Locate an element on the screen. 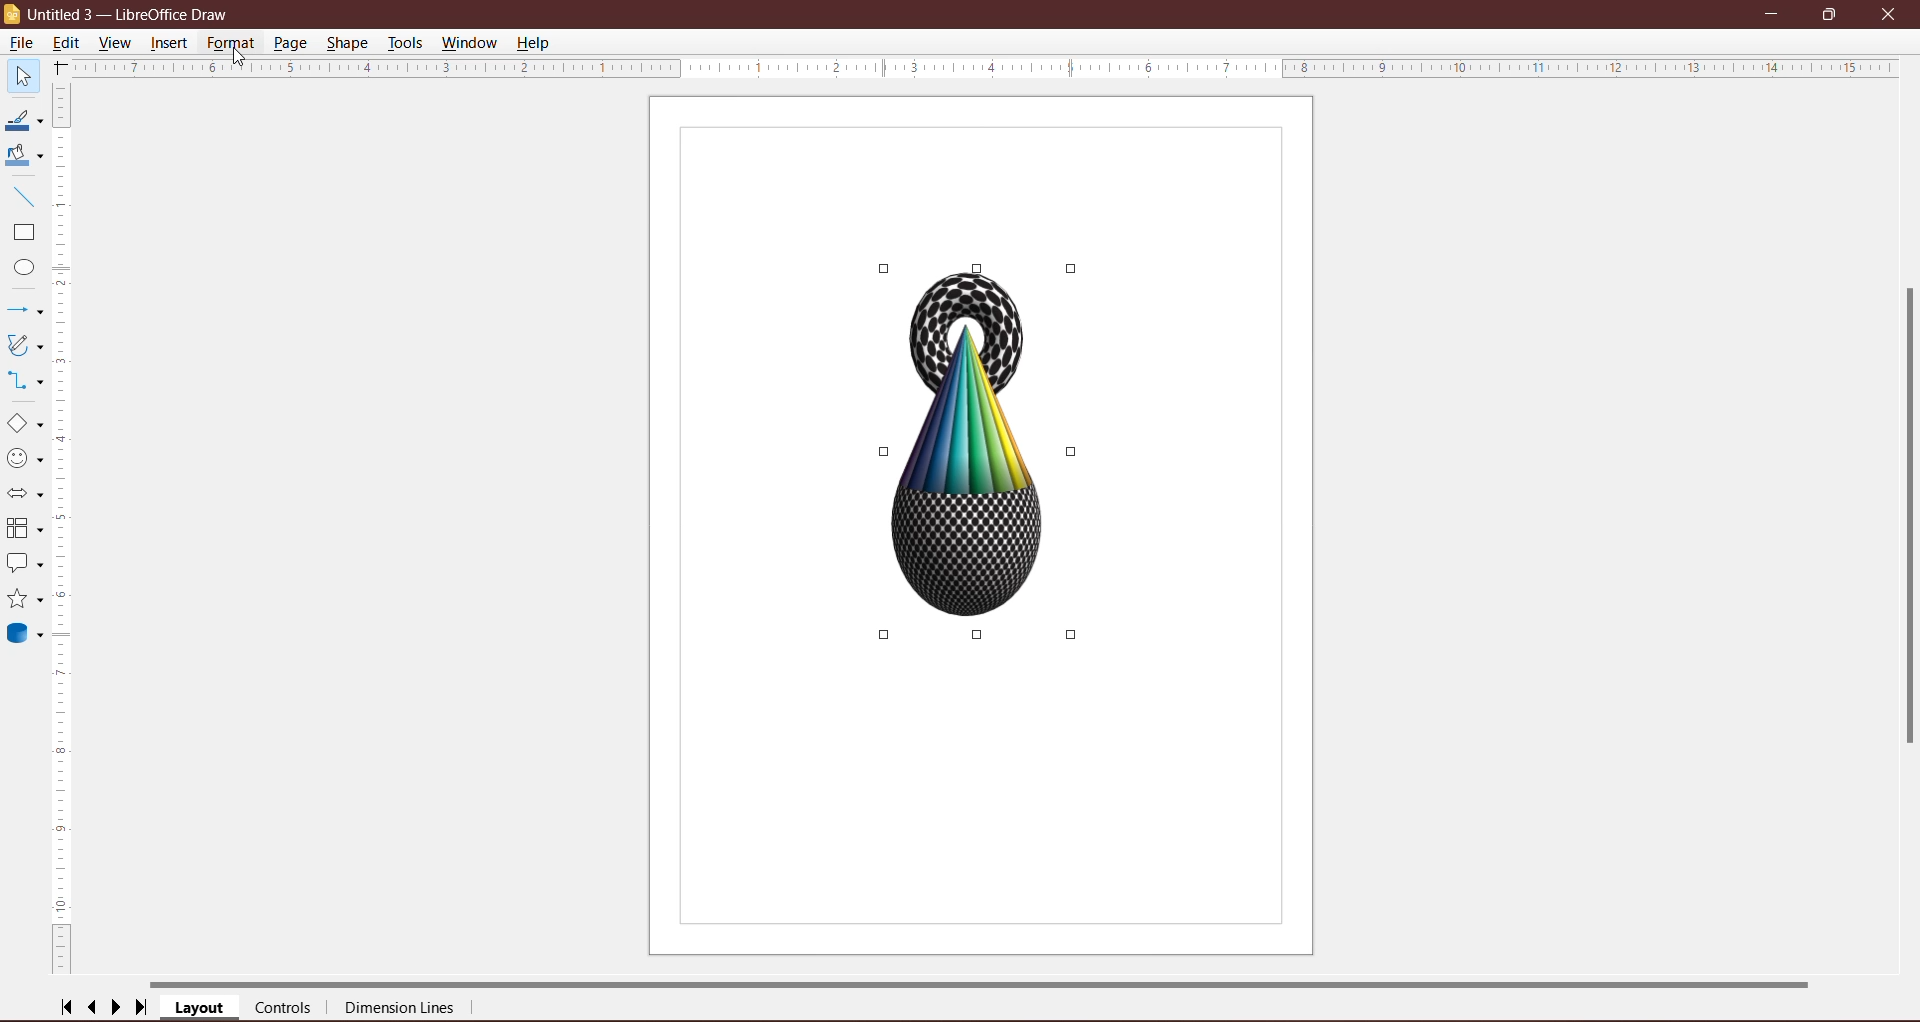  Scroll to next page is located at coordinates (116, 1008).